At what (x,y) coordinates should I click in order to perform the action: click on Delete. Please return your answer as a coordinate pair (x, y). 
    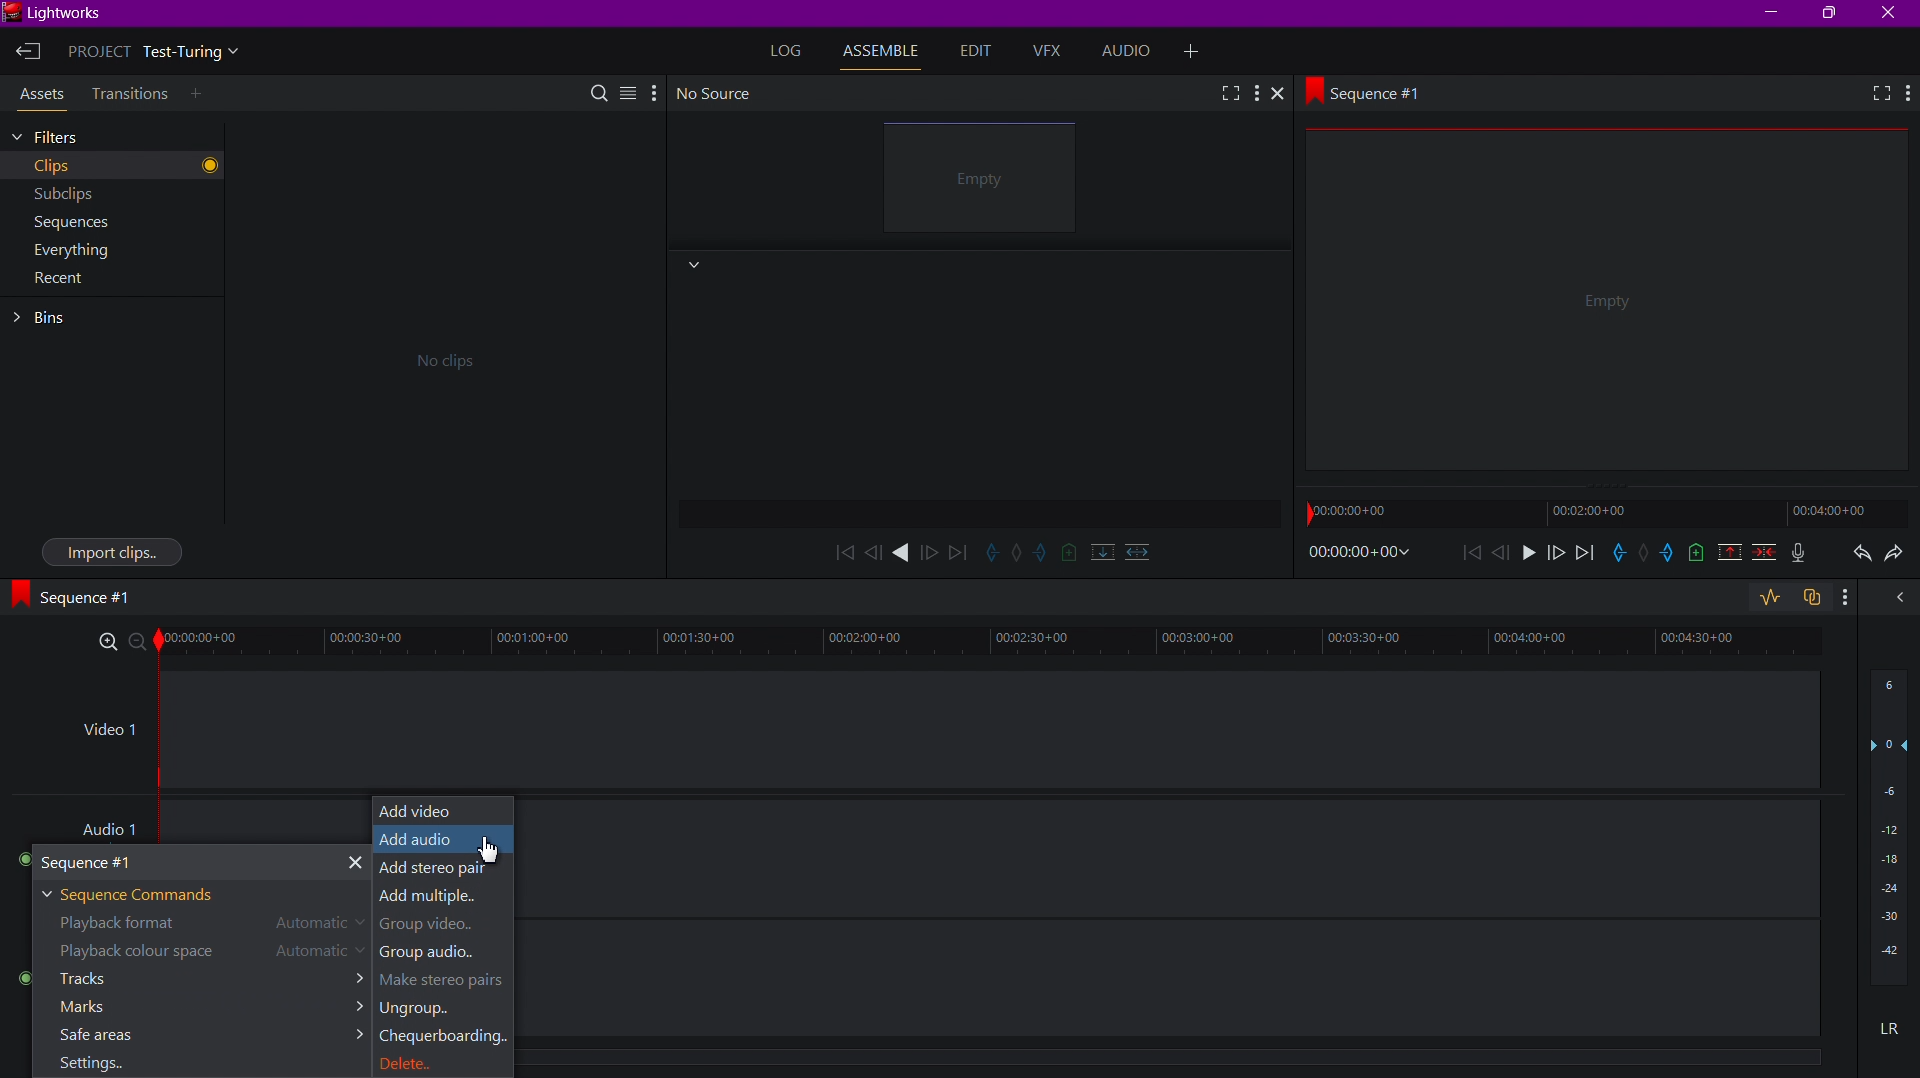
    Looking at the image, I should click on (428, 1061).